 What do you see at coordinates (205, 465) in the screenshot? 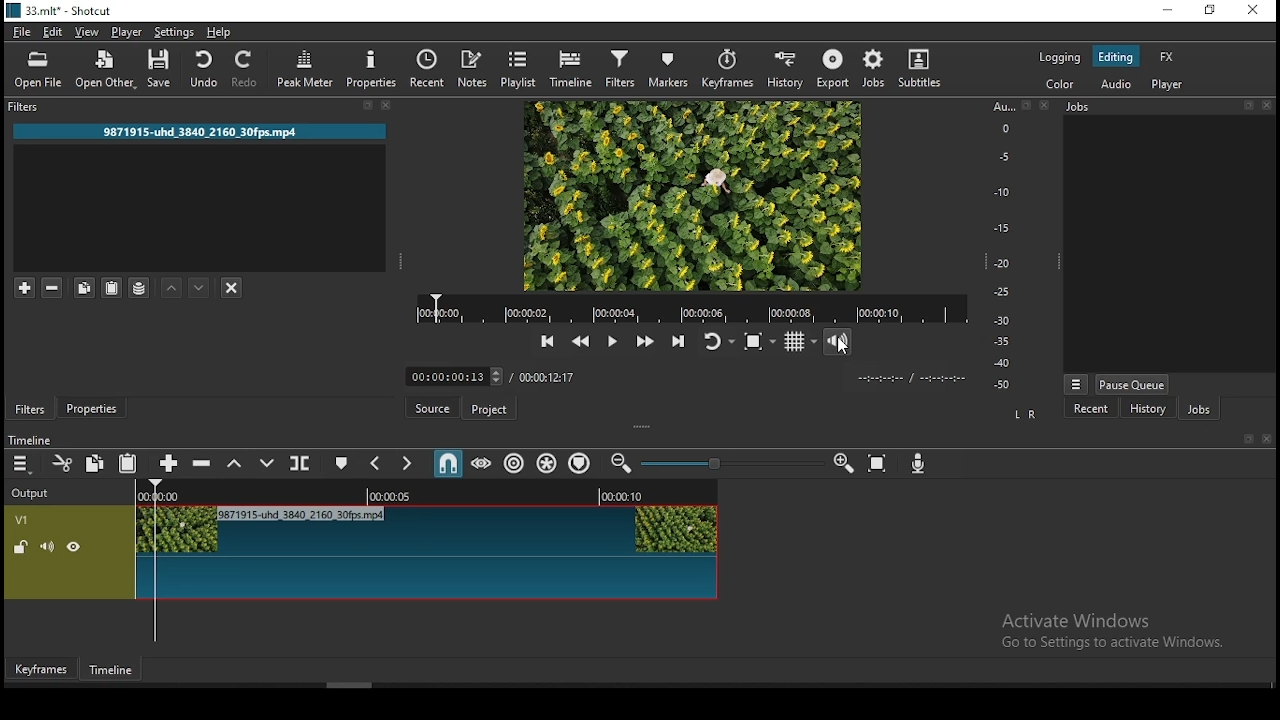
I see `ripple delete` at bounding box center [205, 465].